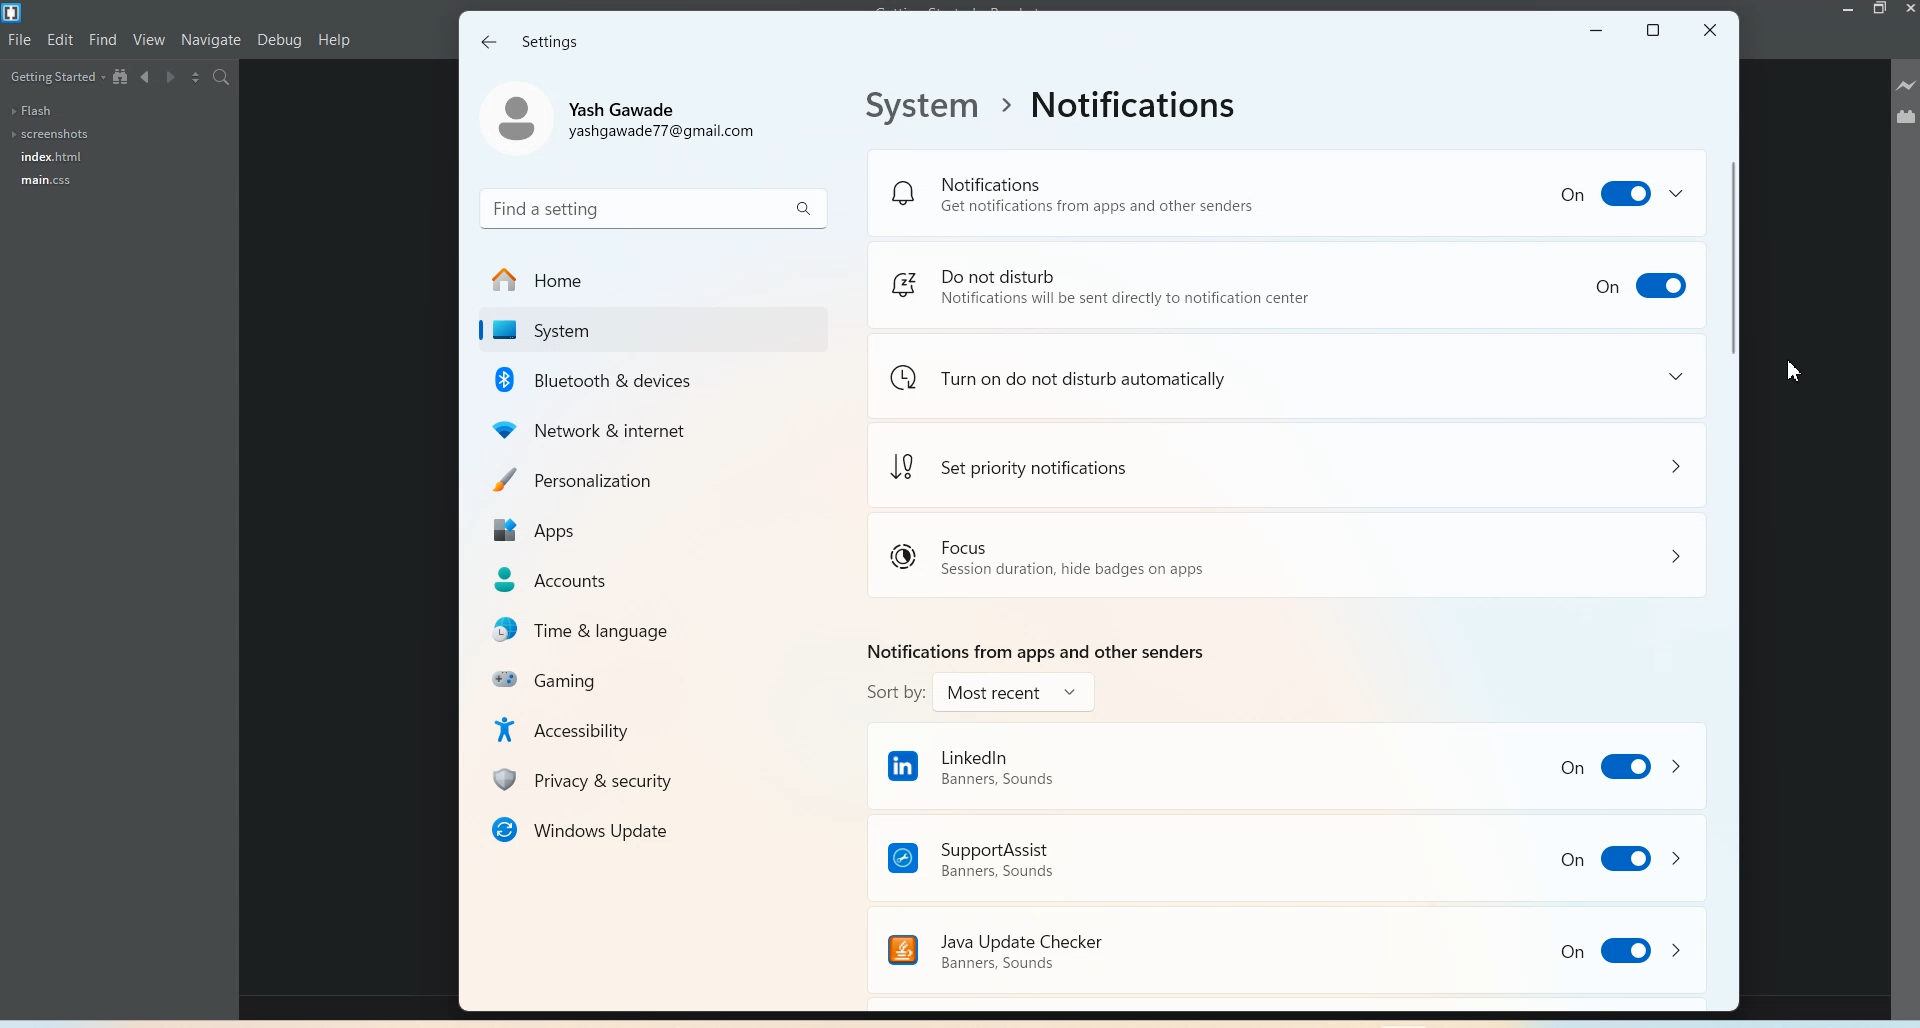 The width and height of the screenshot is (1920, 1028). Describe the element at coordinates (980, 693) in the screenshot. I see `sort by` at that location.